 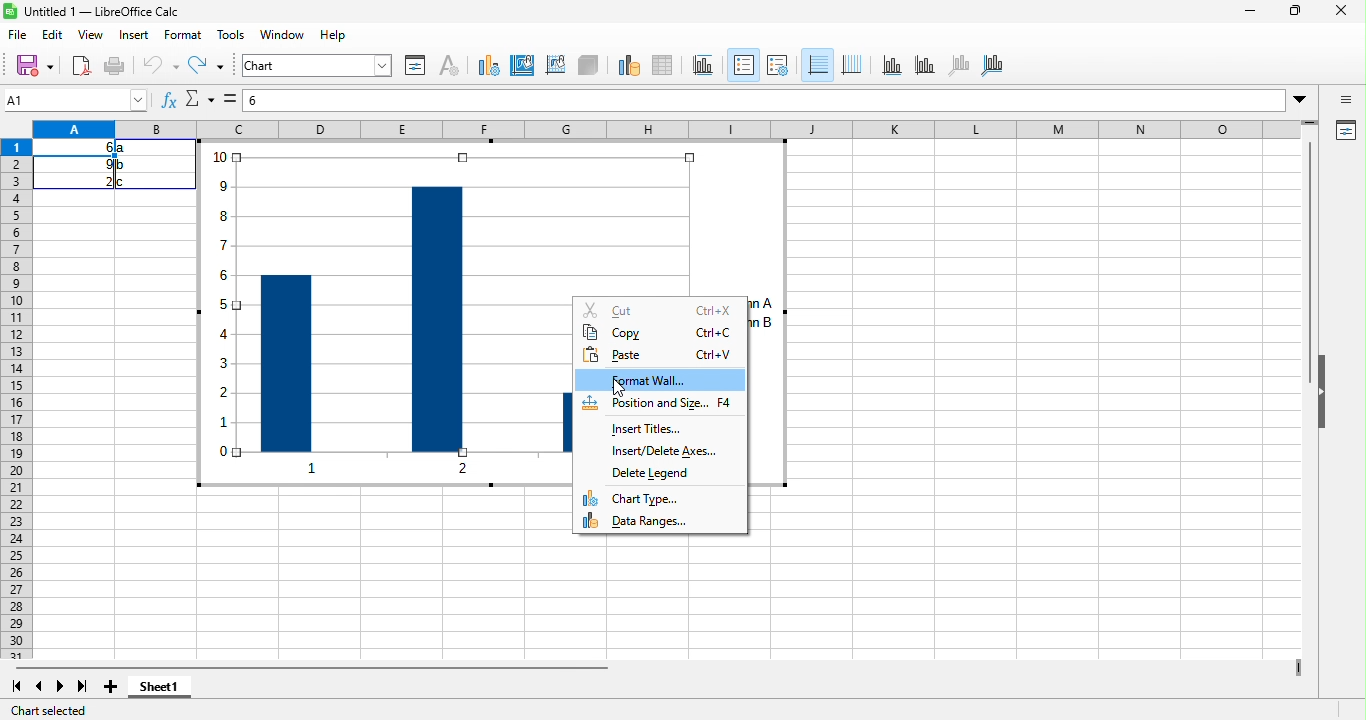 What do you see at coordinates (60, 689) in the screenshot?
I see `next` at bounding box center [60, 689].